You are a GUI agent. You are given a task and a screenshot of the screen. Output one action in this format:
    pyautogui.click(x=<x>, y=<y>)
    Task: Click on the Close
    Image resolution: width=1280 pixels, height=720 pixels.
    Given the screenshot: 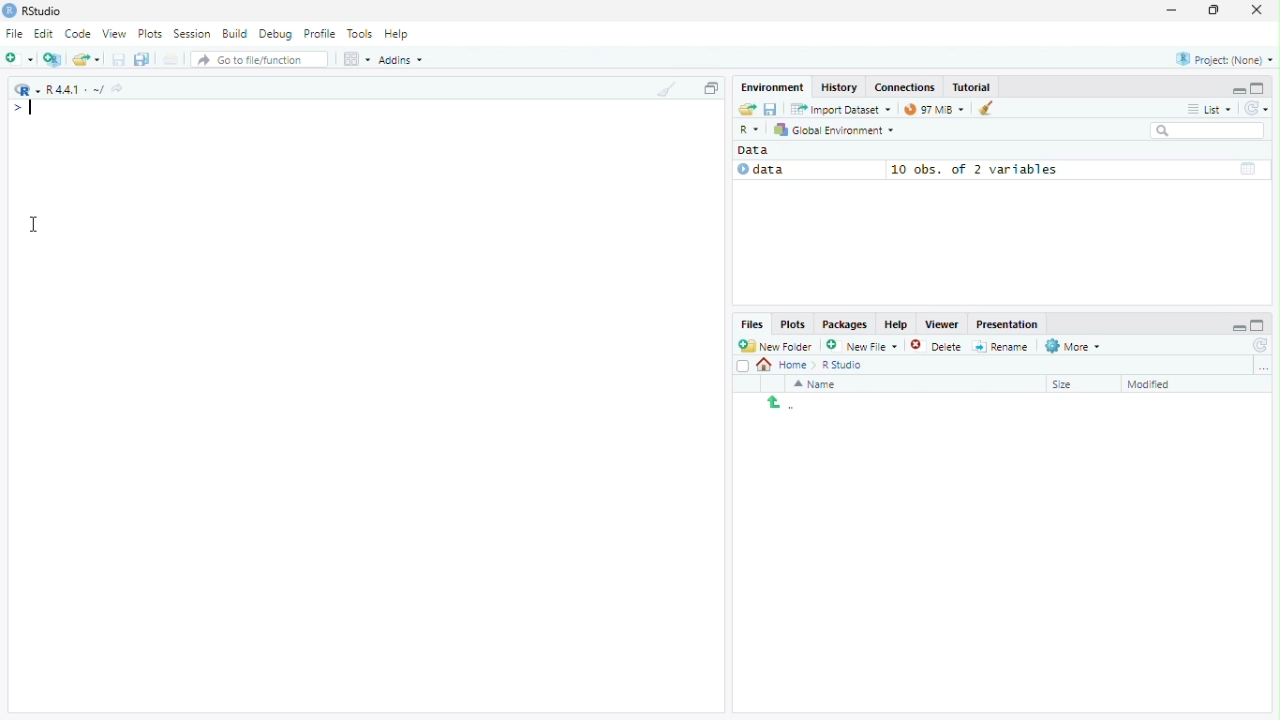 What is the action you would take?
    pyautogui.click(x=1259, y=9)
    